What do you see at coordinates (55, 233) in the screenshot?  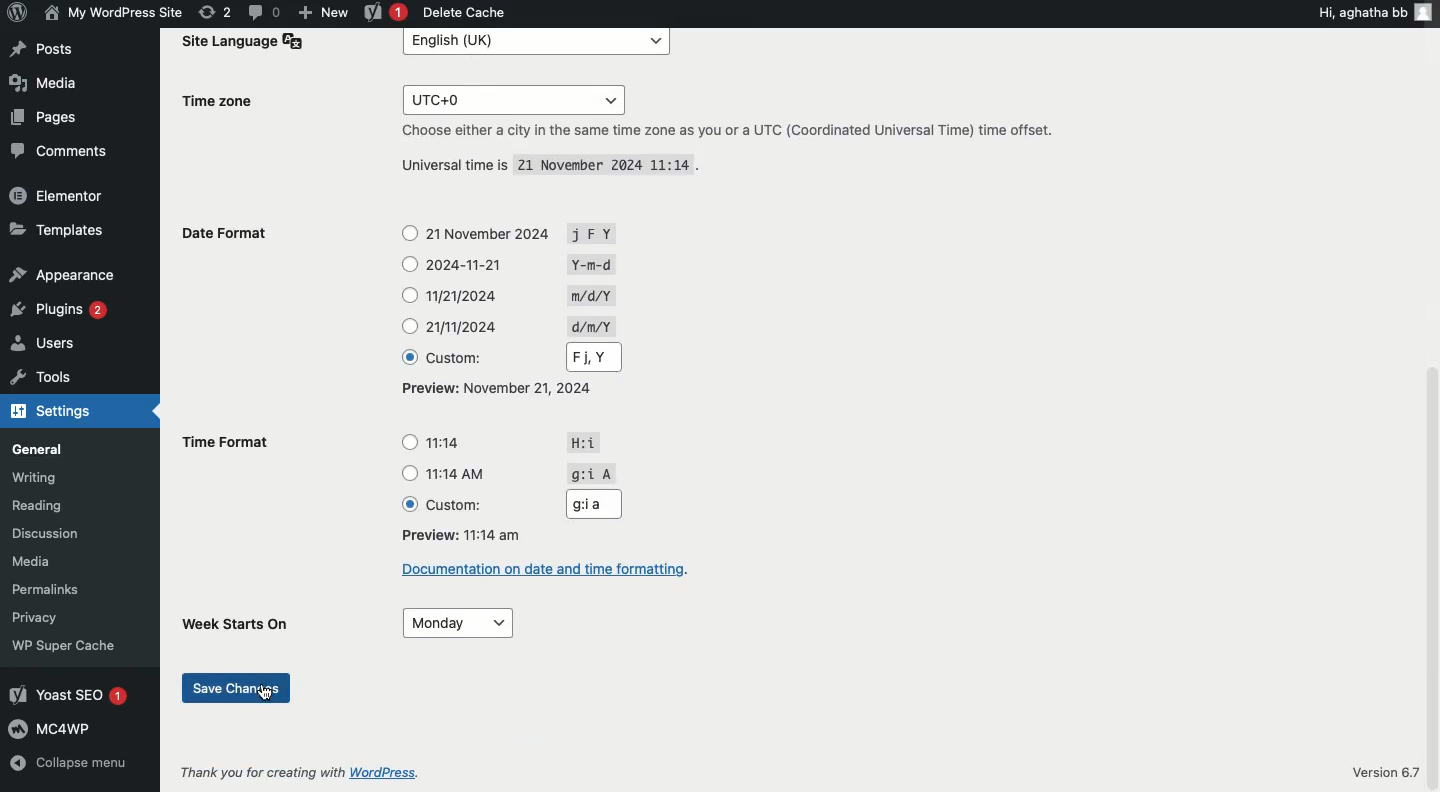 I see `Templates` at bounding box center [55, 233].